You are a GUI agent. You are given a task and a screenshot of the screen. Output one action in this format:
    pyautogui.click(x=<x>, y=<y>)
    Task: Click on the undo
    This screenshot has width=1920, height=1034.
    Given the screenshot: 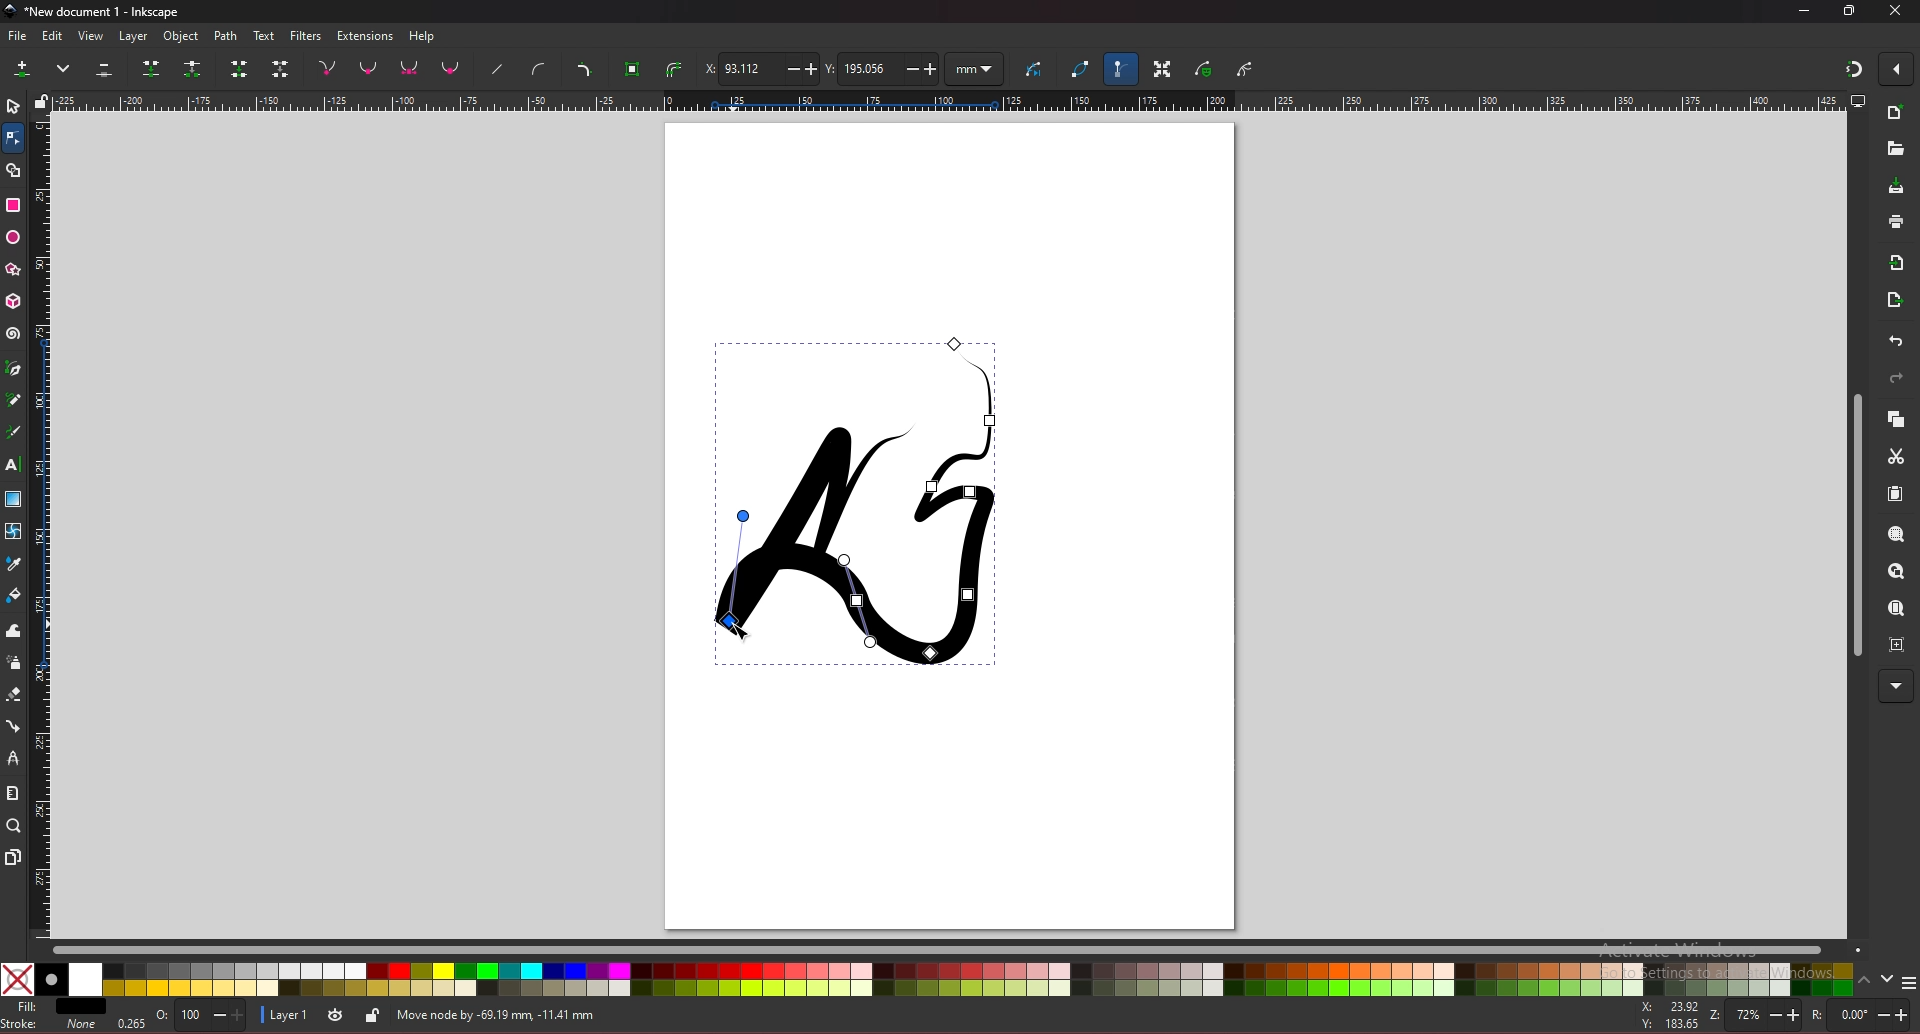 What is the action you would take?
    pyautogui.click(x=1897, y=341)
    